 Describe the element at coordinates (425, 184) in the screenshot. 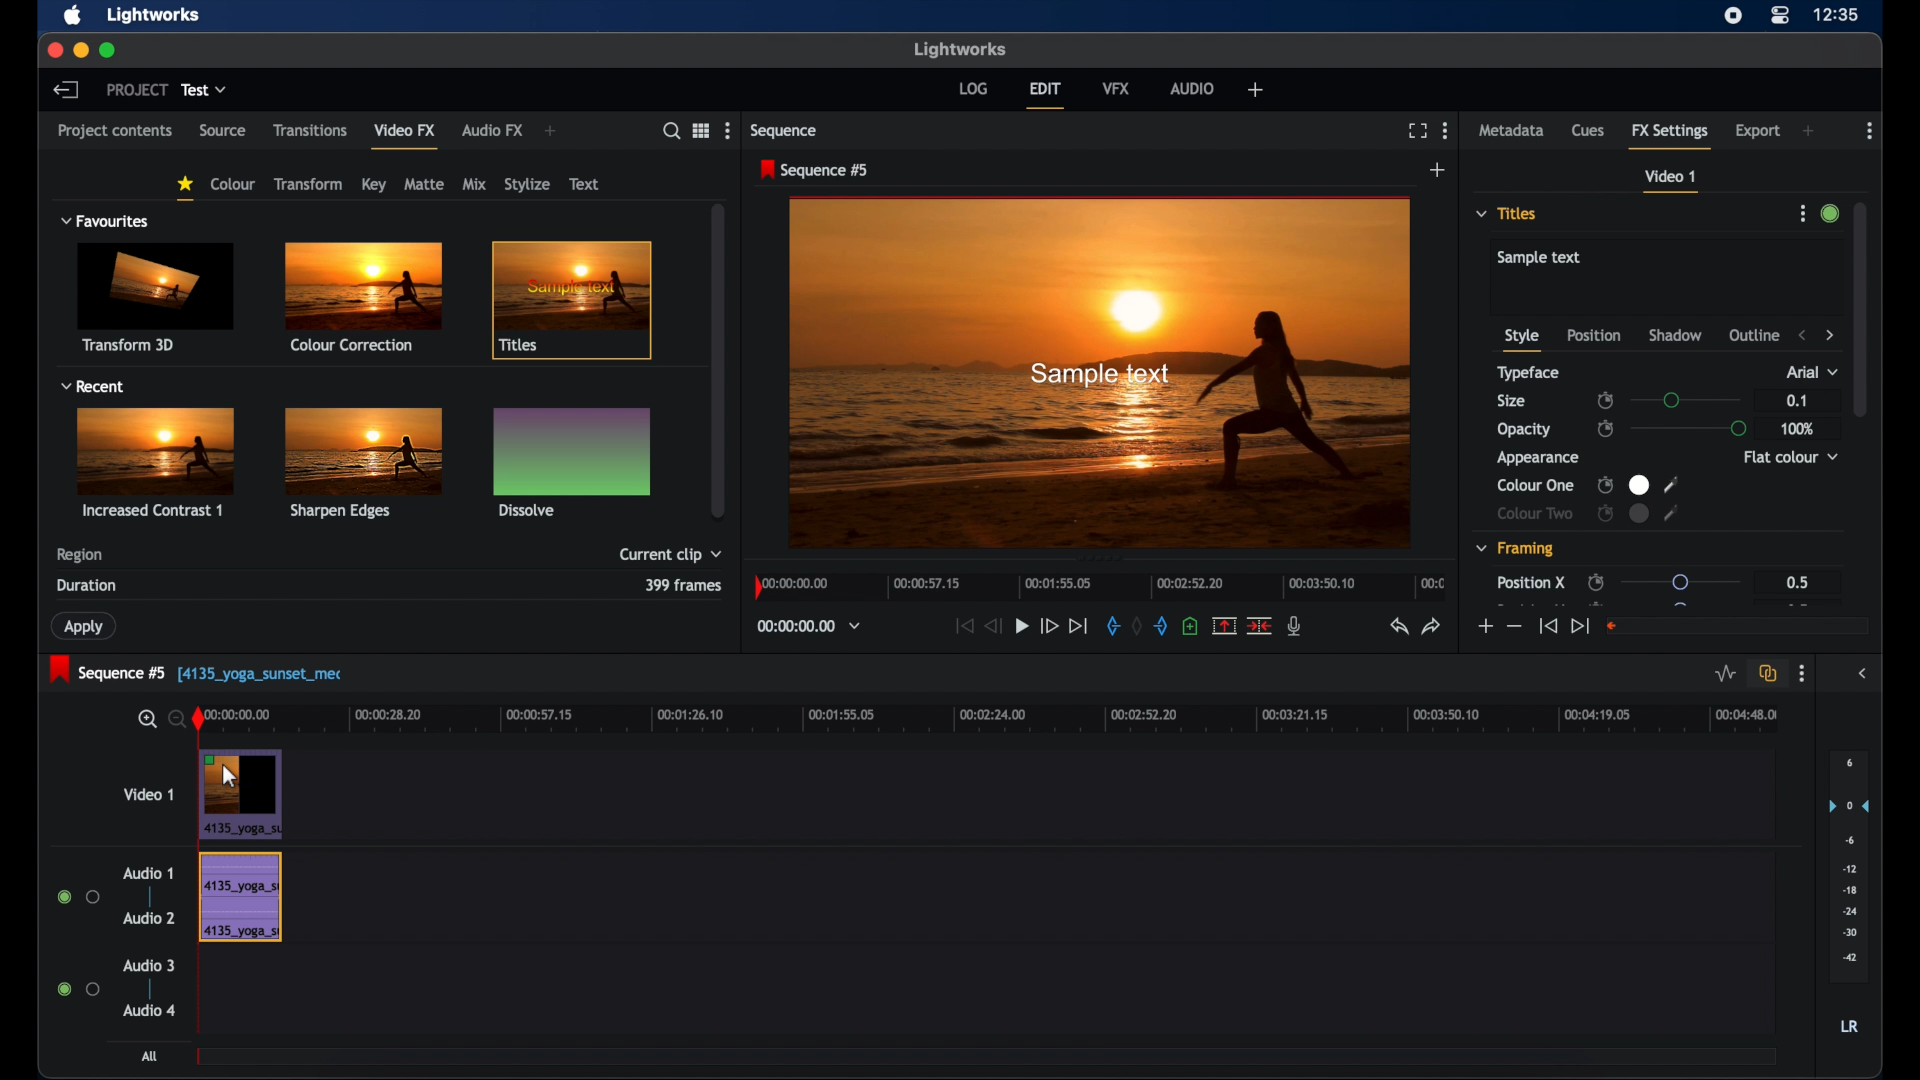

I see `matte` at that location.